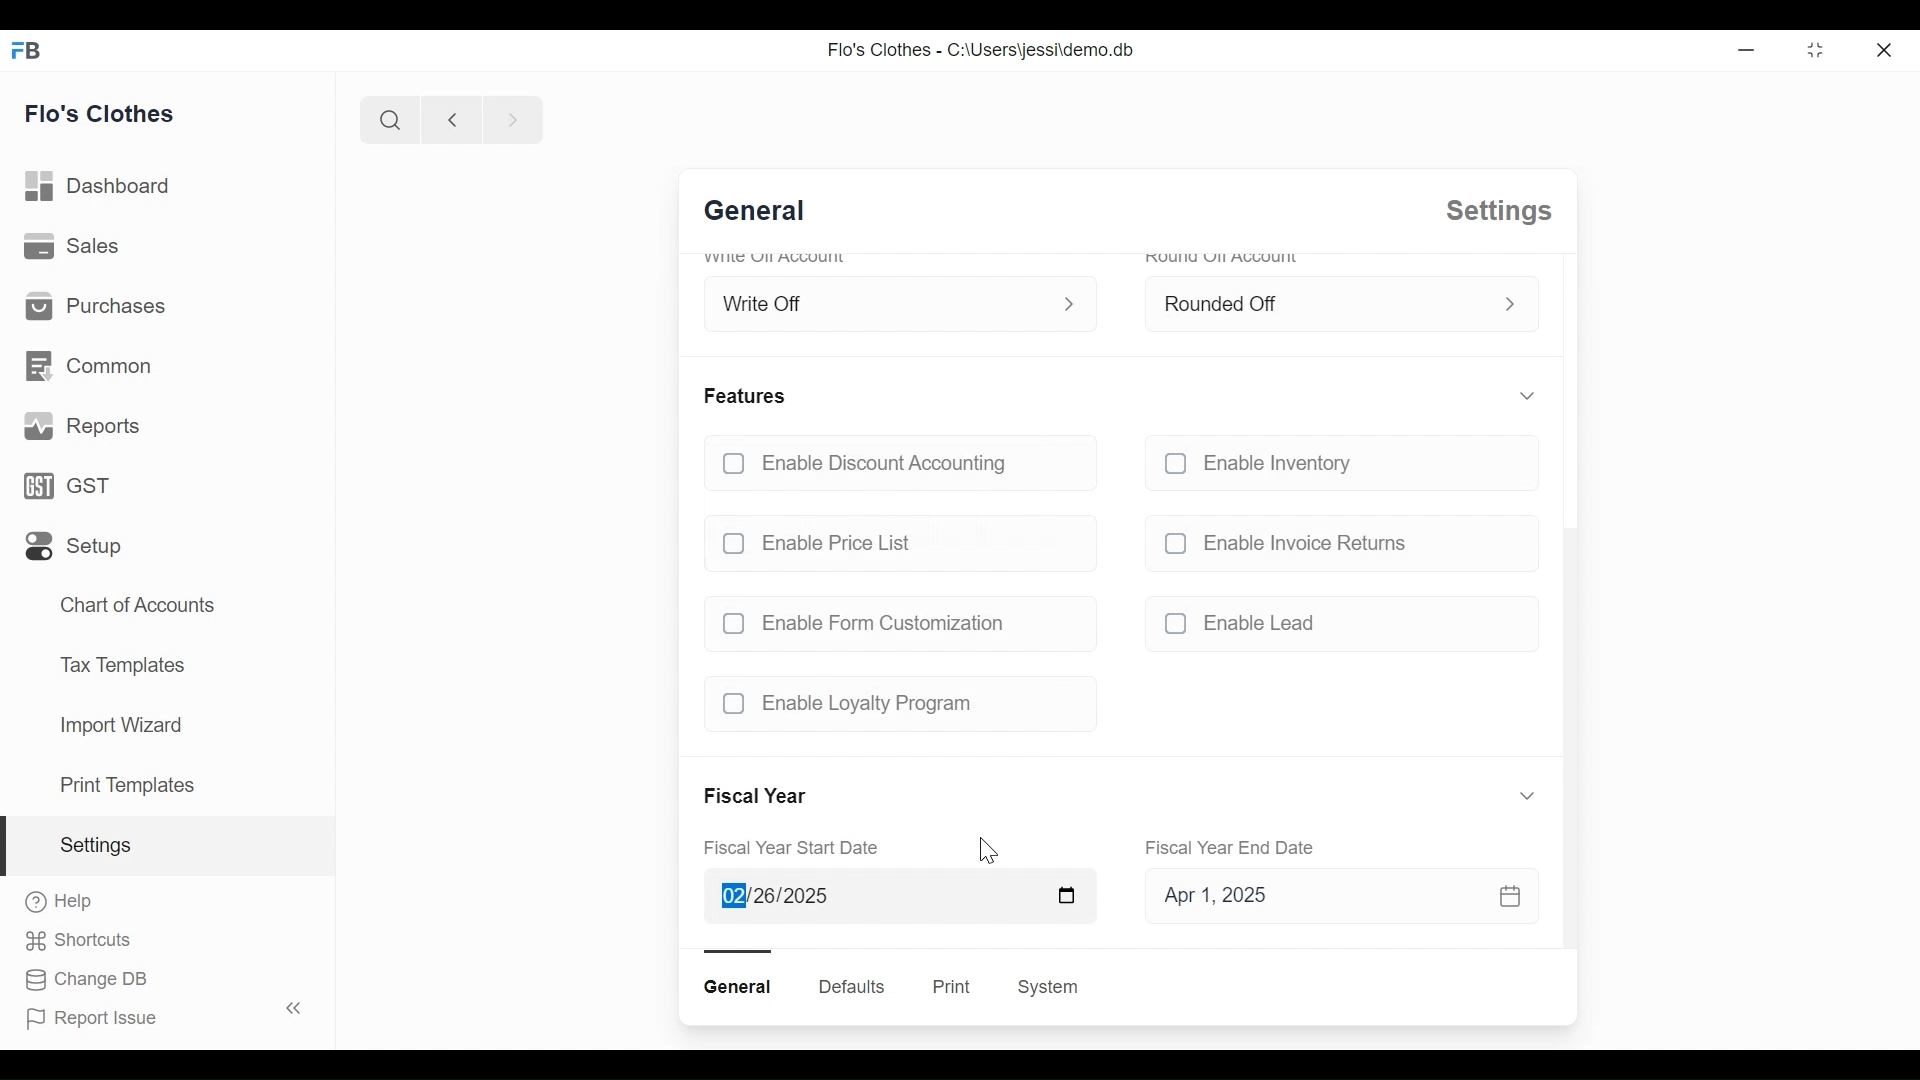 This screenshot has height=1080, width=1920. I want to click on Close, so click(1887, 48).